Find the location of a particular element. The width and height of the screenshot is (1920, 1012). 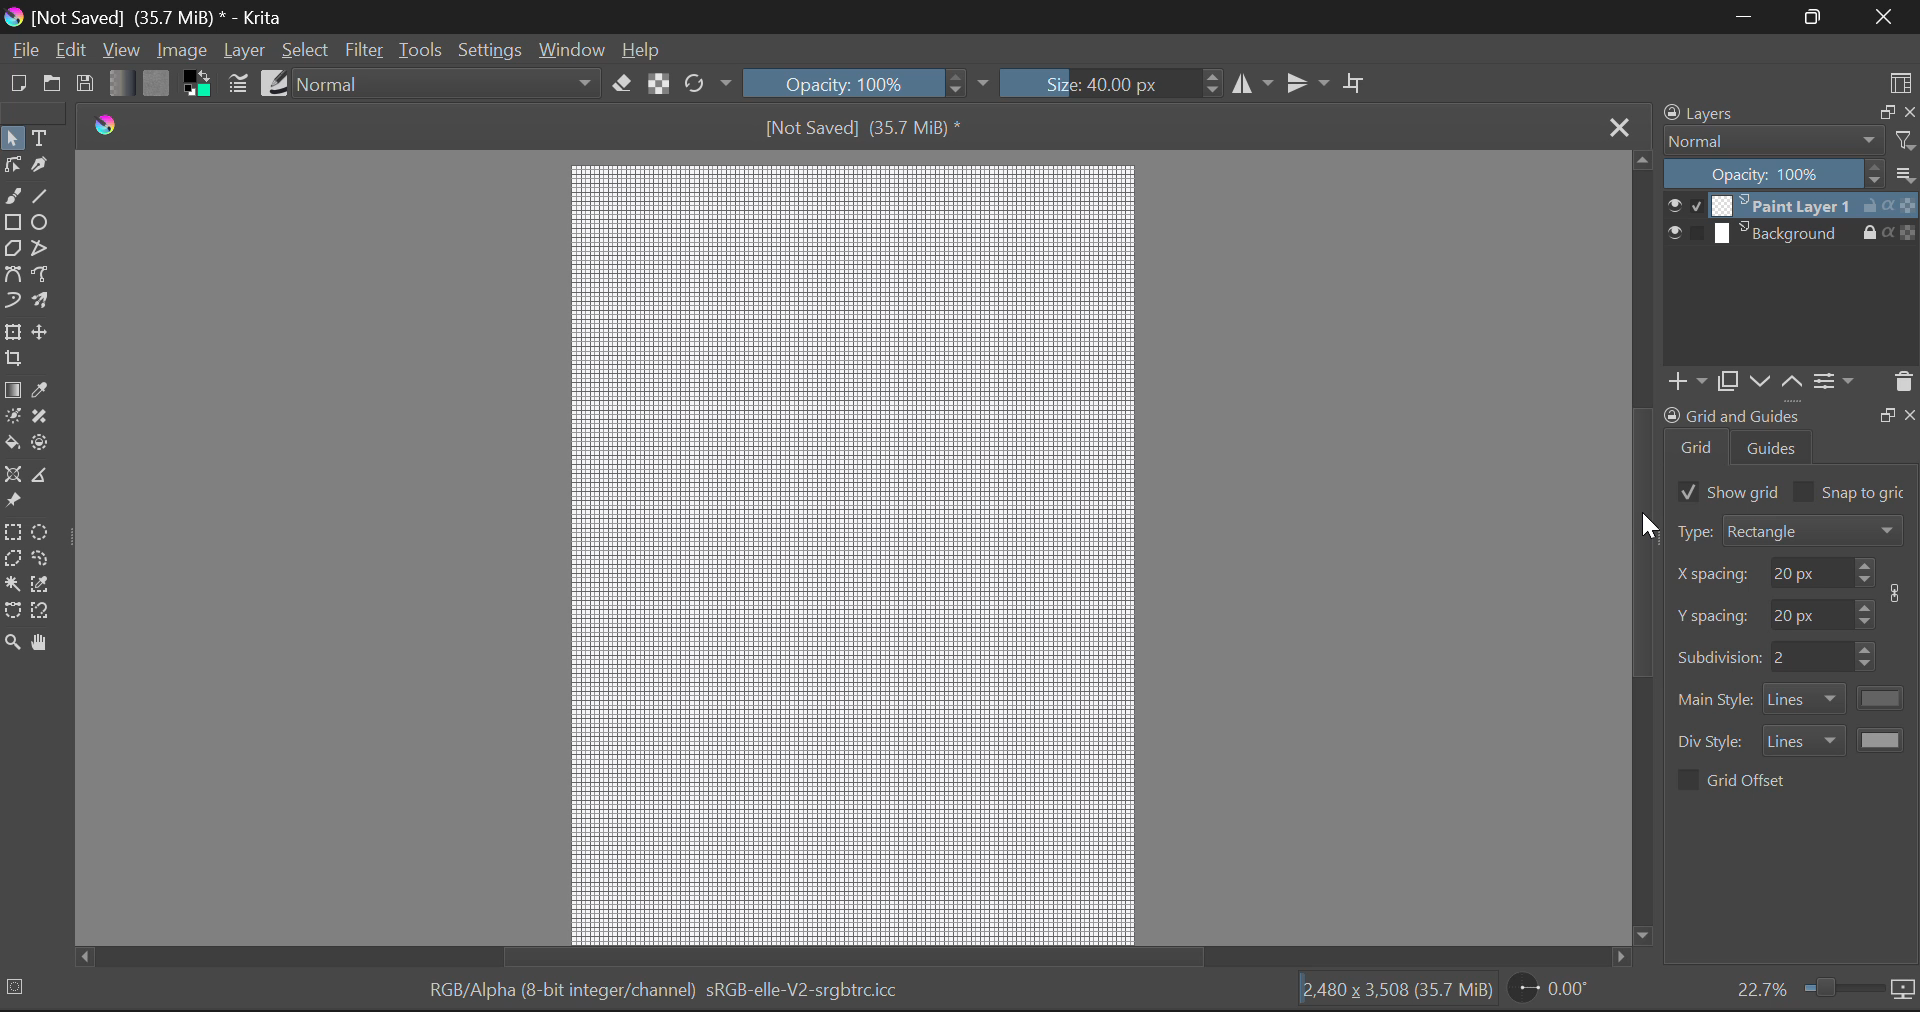

Freehand is located at coordinates (12, 197).